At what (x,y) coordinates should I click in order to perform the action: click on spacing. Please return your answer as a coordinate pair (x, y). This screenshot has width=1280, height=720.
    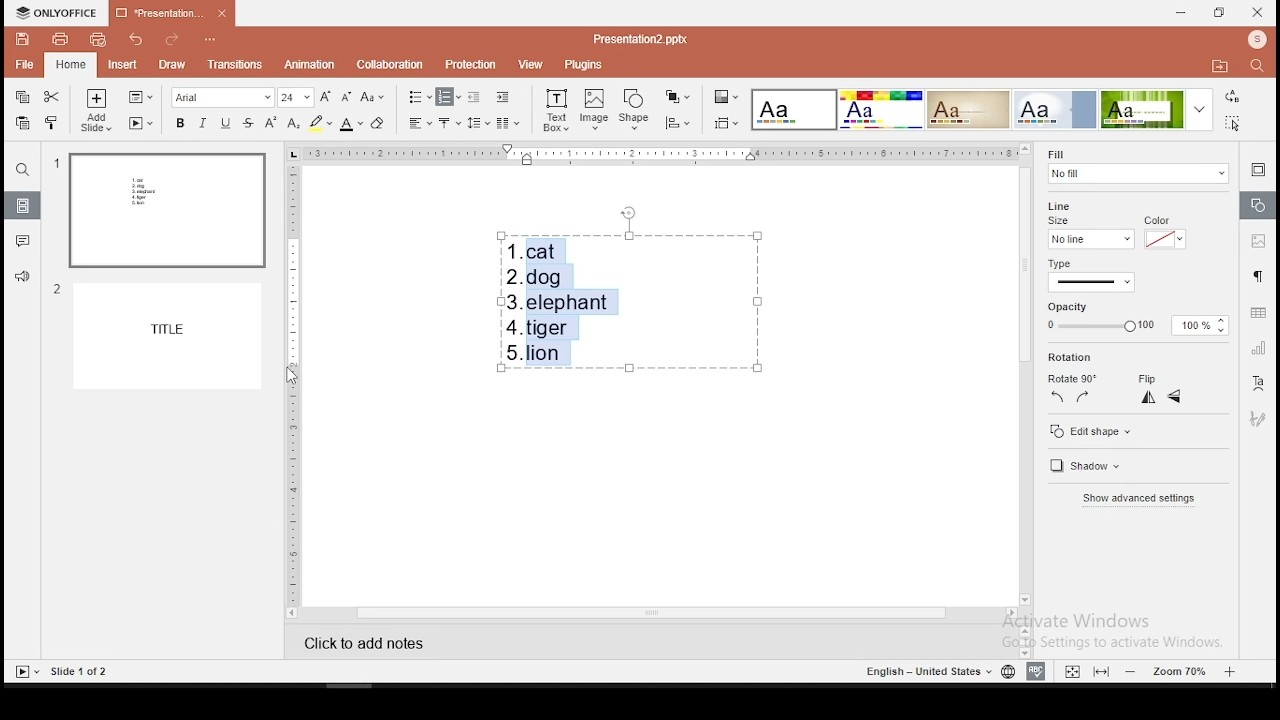
    Looking at the image, I should click on (478, 123).